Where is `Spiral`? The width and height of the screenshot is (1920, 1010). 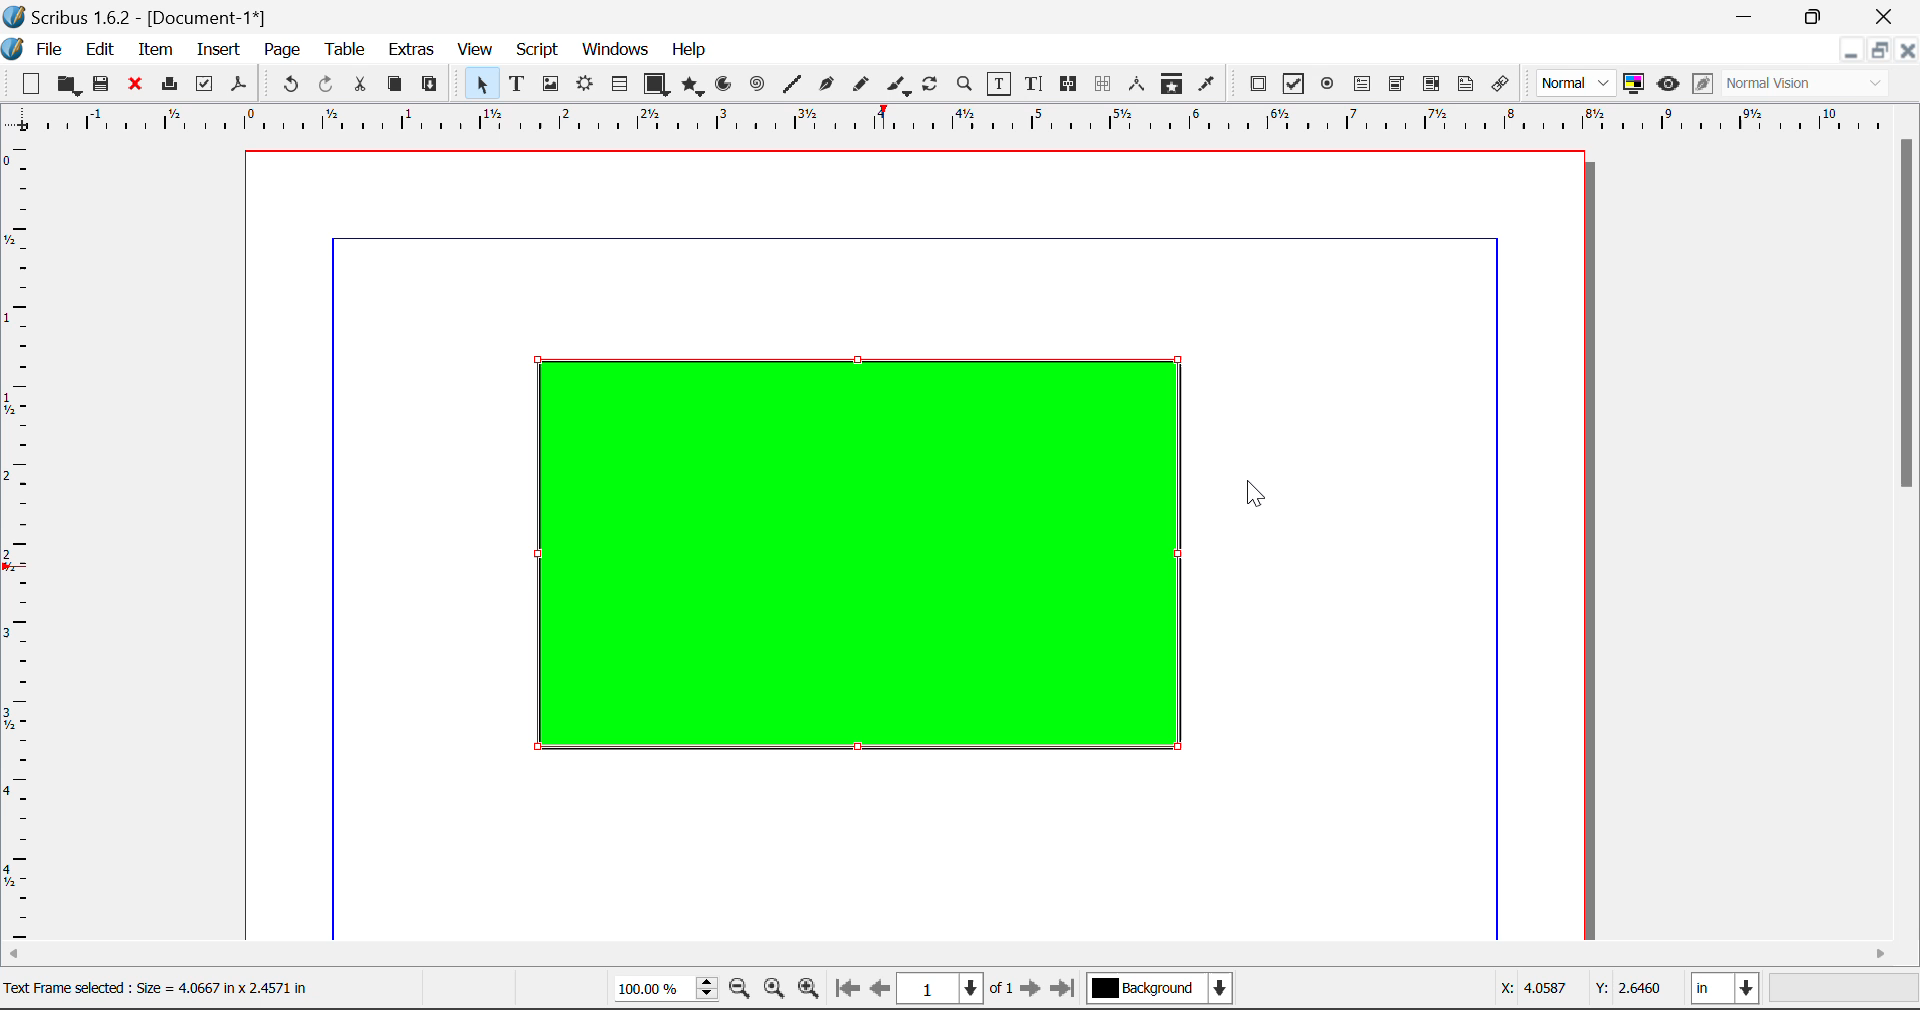
Spiral is located at coordinates (757, 84).